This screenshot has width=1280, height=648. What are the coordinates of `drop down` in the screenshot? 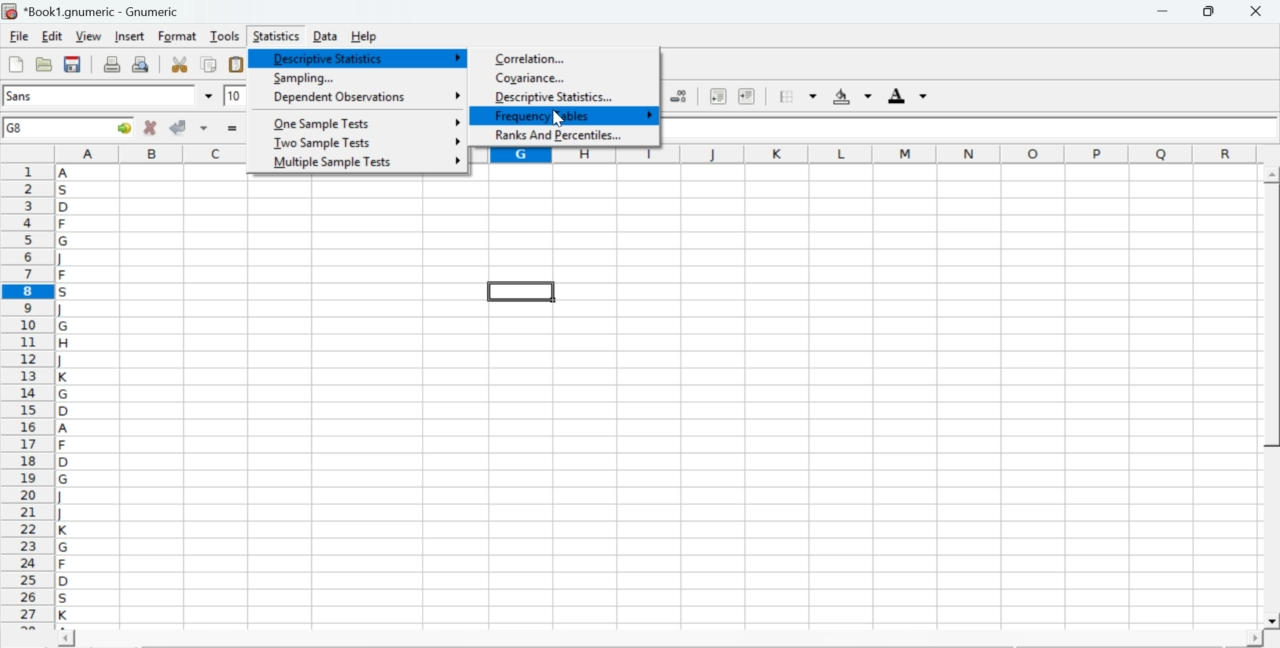 It's located at (262, 95).